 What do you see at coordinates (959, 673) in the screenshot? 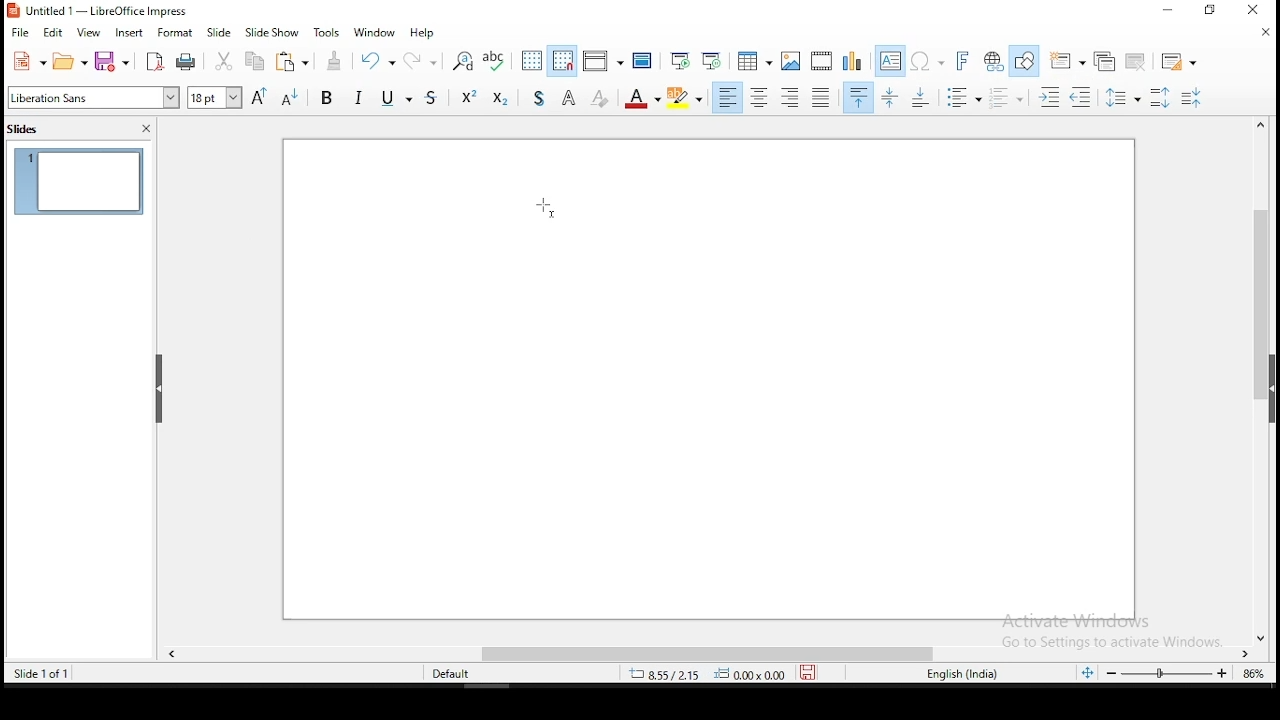
I see `english (india)` at bounding box center [959, 673].